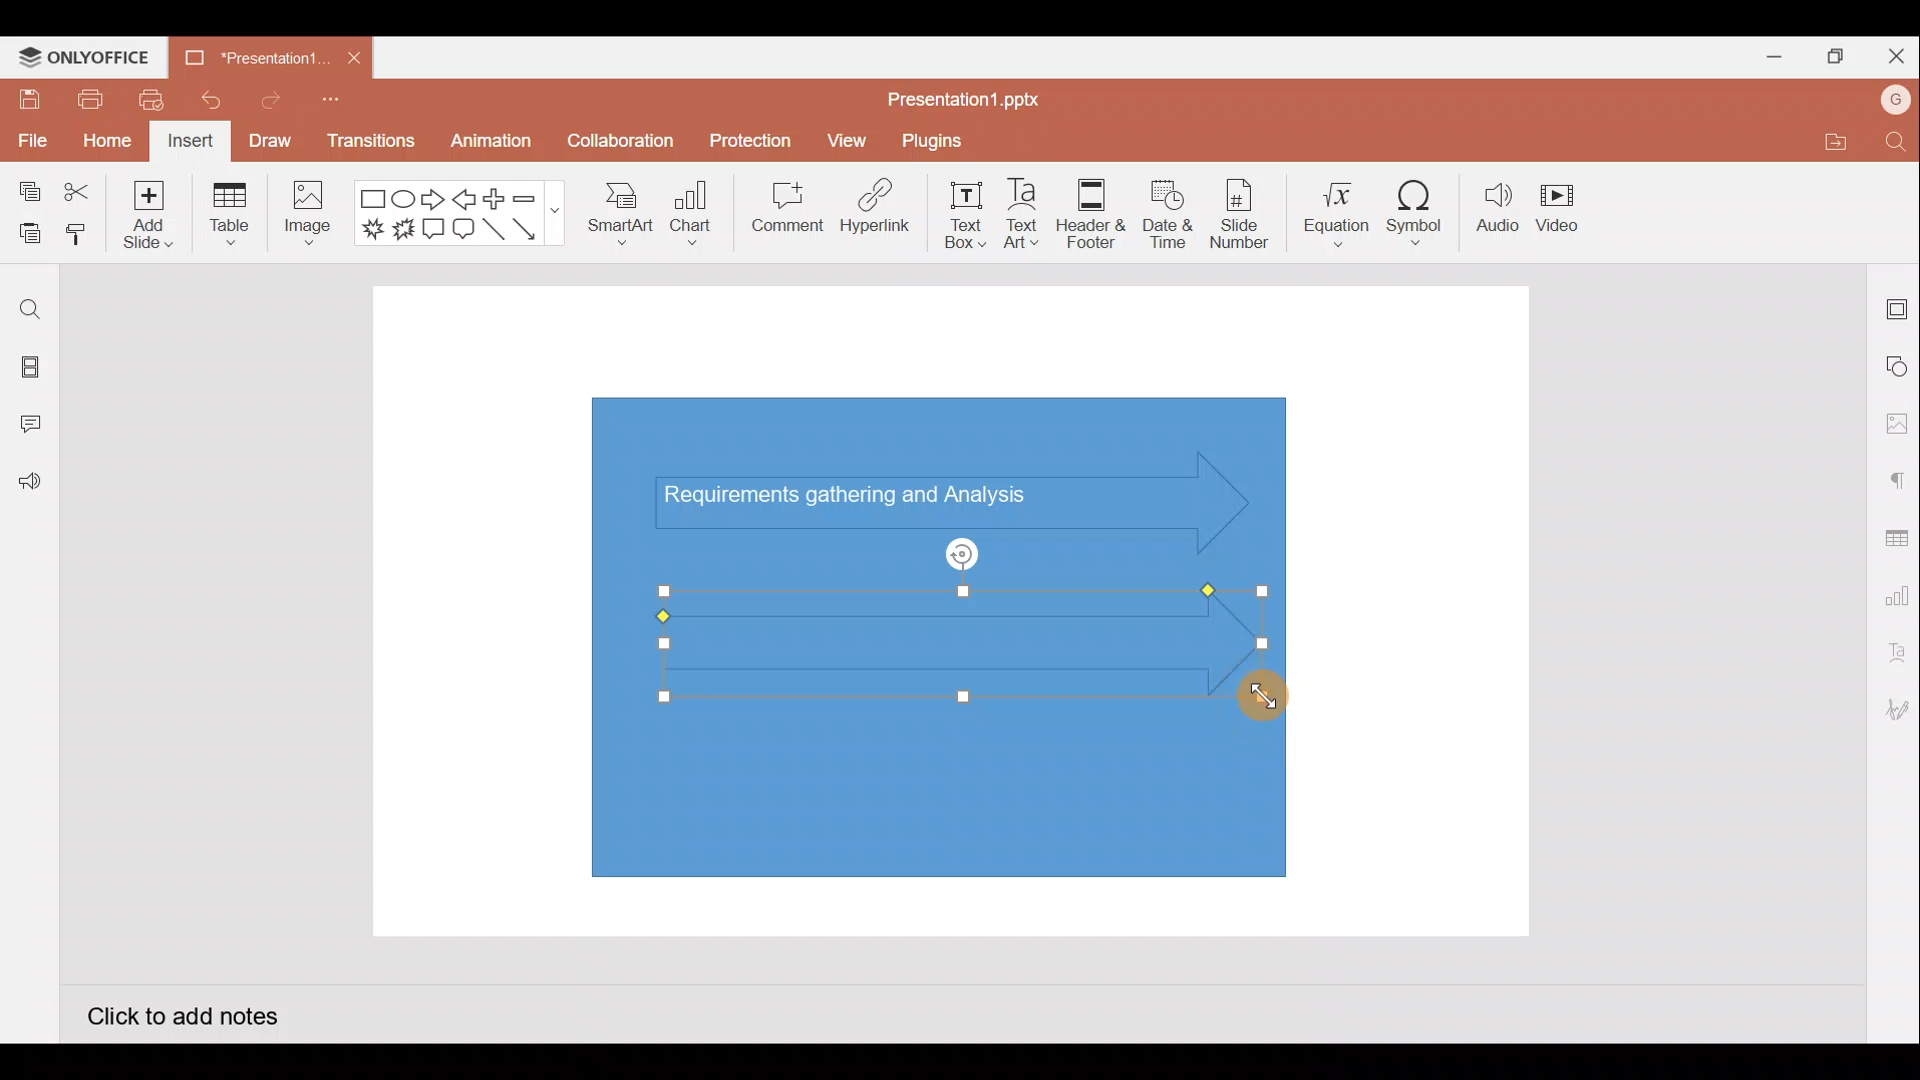 Image resolution: width=1920 pixels, height=1080 pixels. What do you see at coordinates (404, 230) in the screenshot?
I see `Explosion 2` at bounding box center [404, 230].